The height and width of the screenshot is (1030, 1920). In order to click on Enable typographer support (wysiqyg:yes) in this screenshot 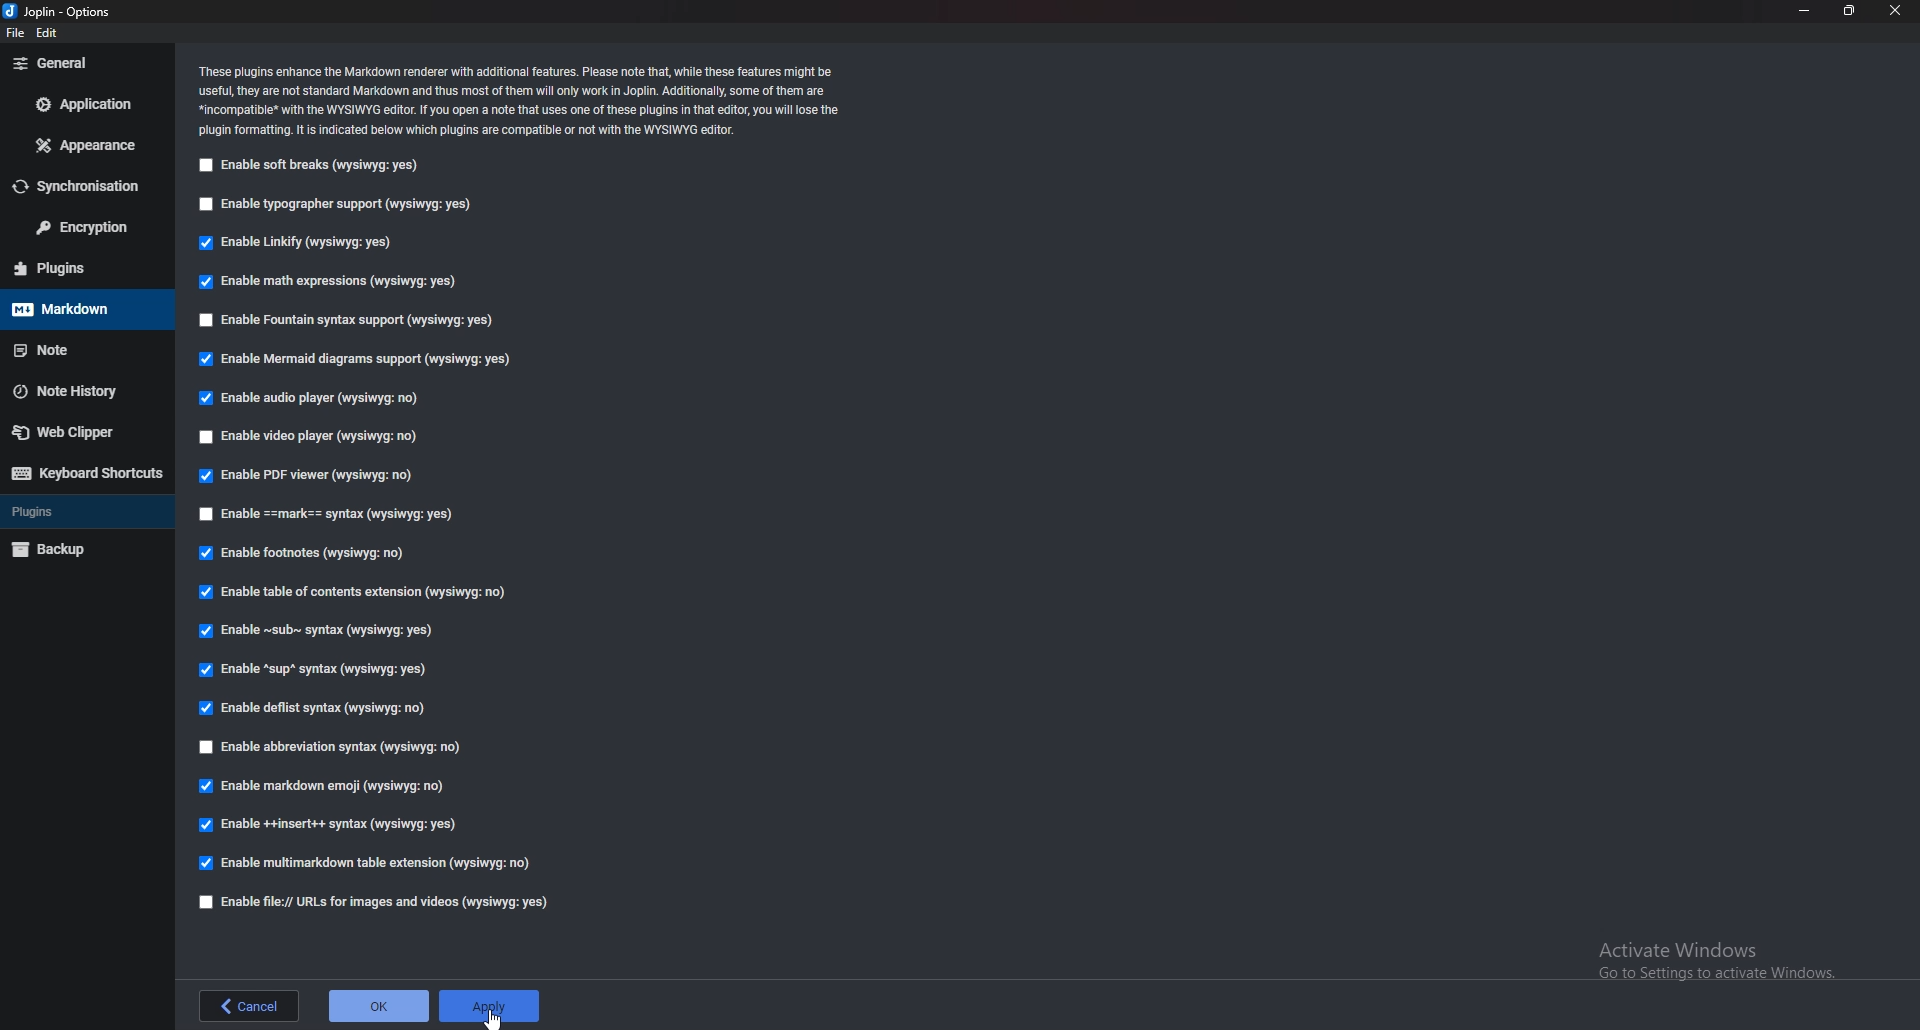, I will do `click(338, 204)`.